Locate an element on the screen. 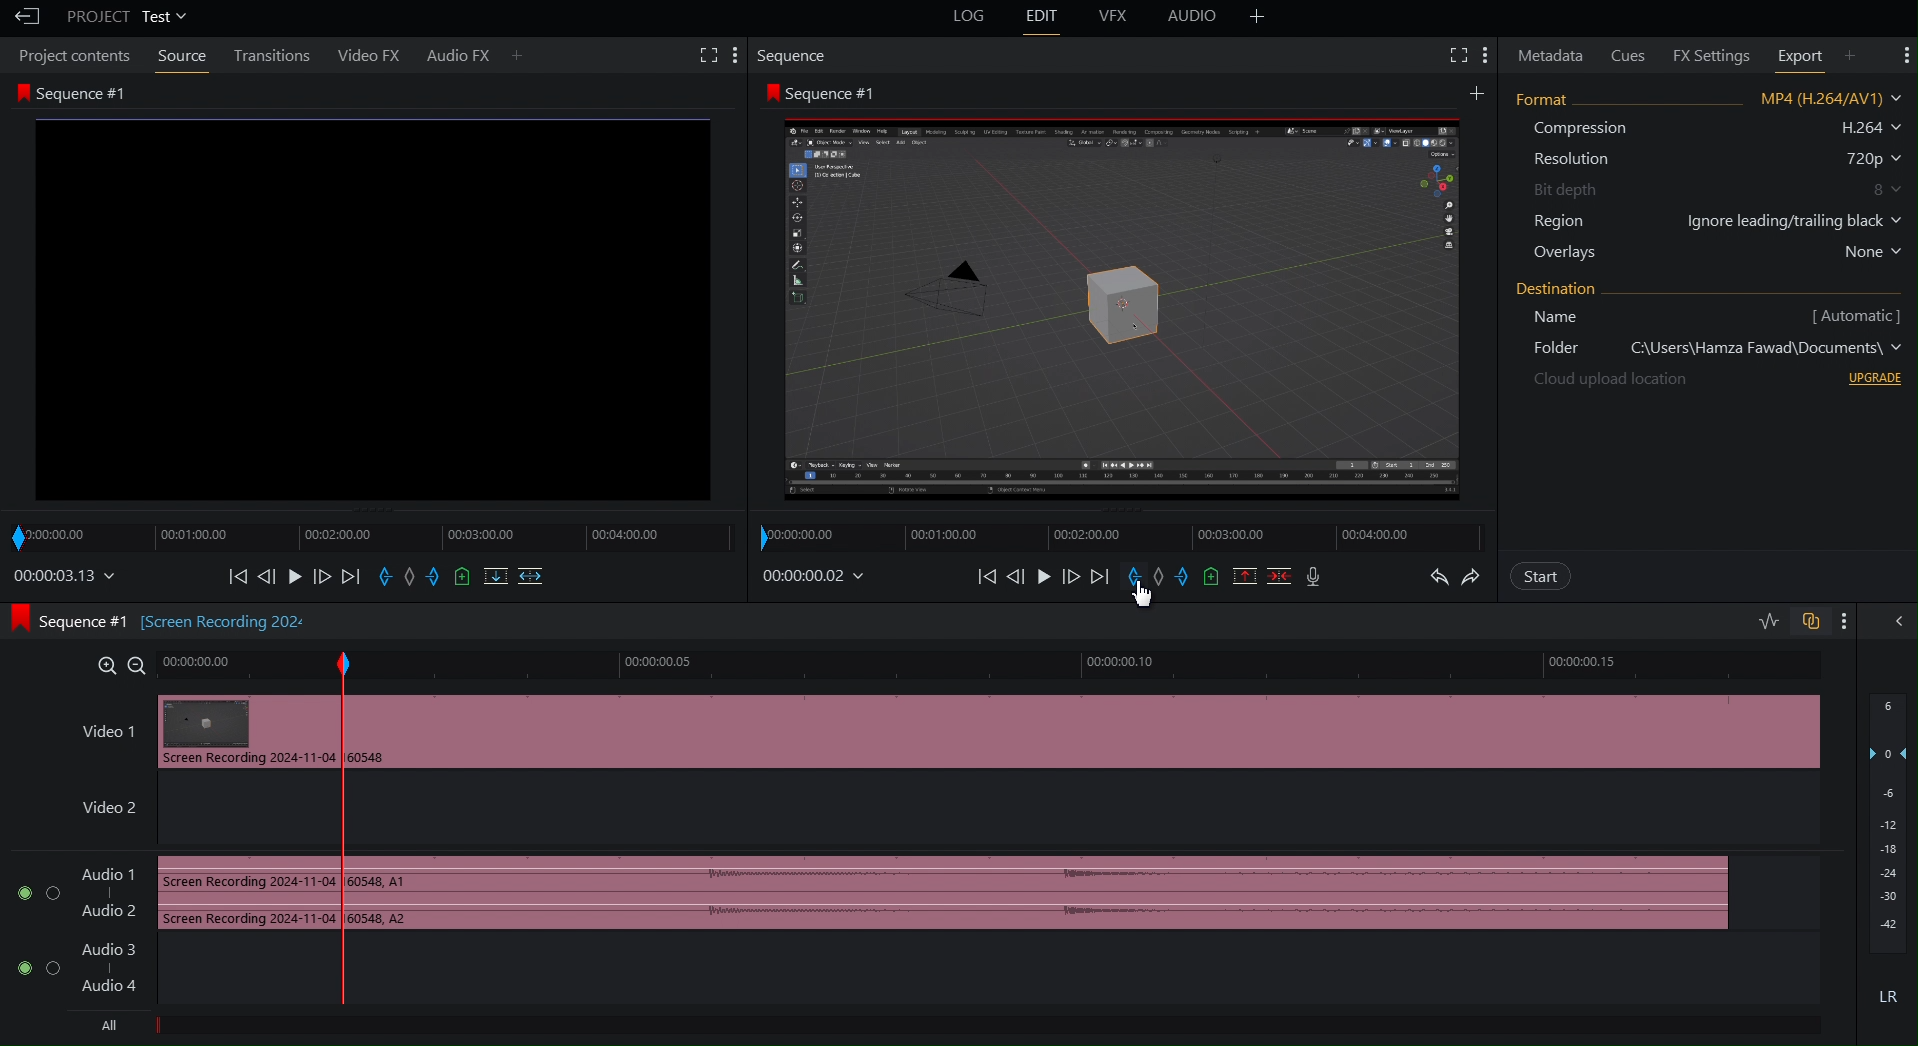 The image size is (1918, 1046). Source is located at coordinates (181, 57).